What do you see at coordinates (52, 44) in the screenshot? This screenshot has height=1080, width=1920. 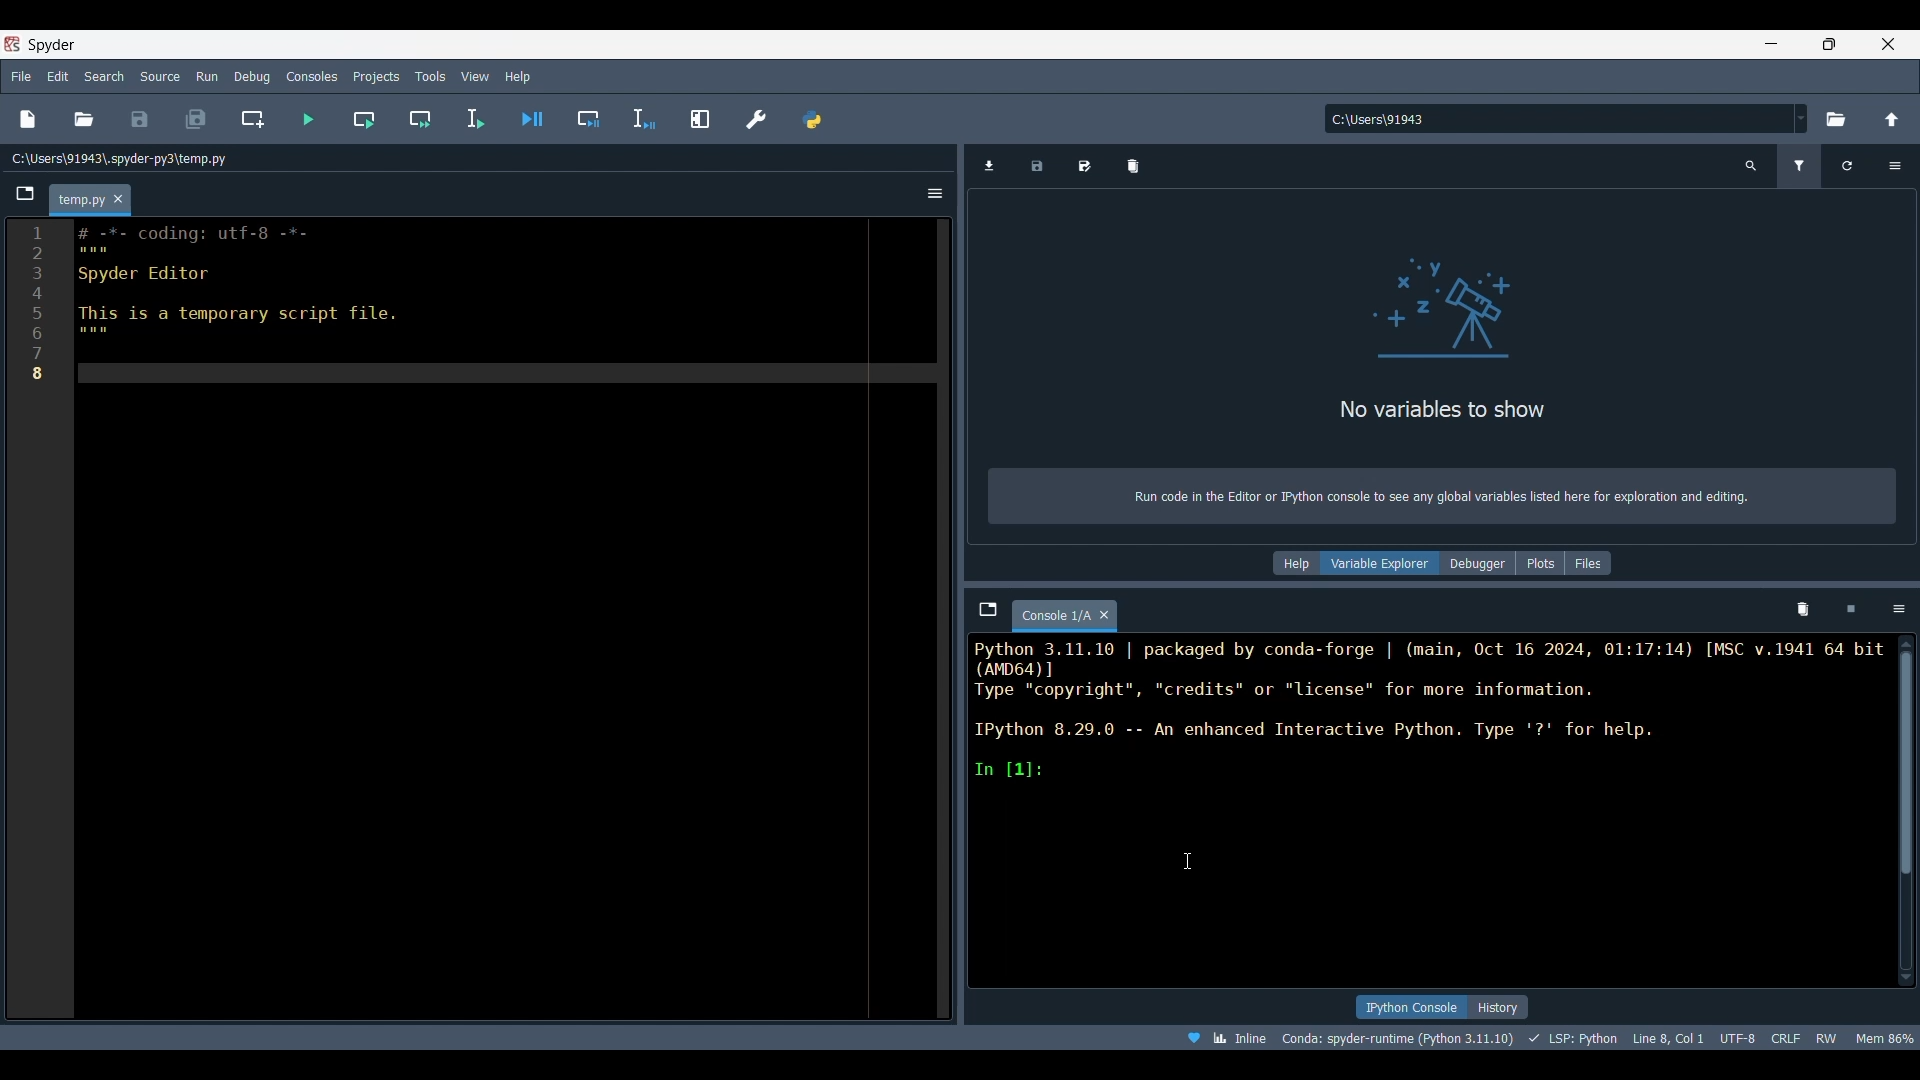 I see `Software name` at bounding box center [52, 44].